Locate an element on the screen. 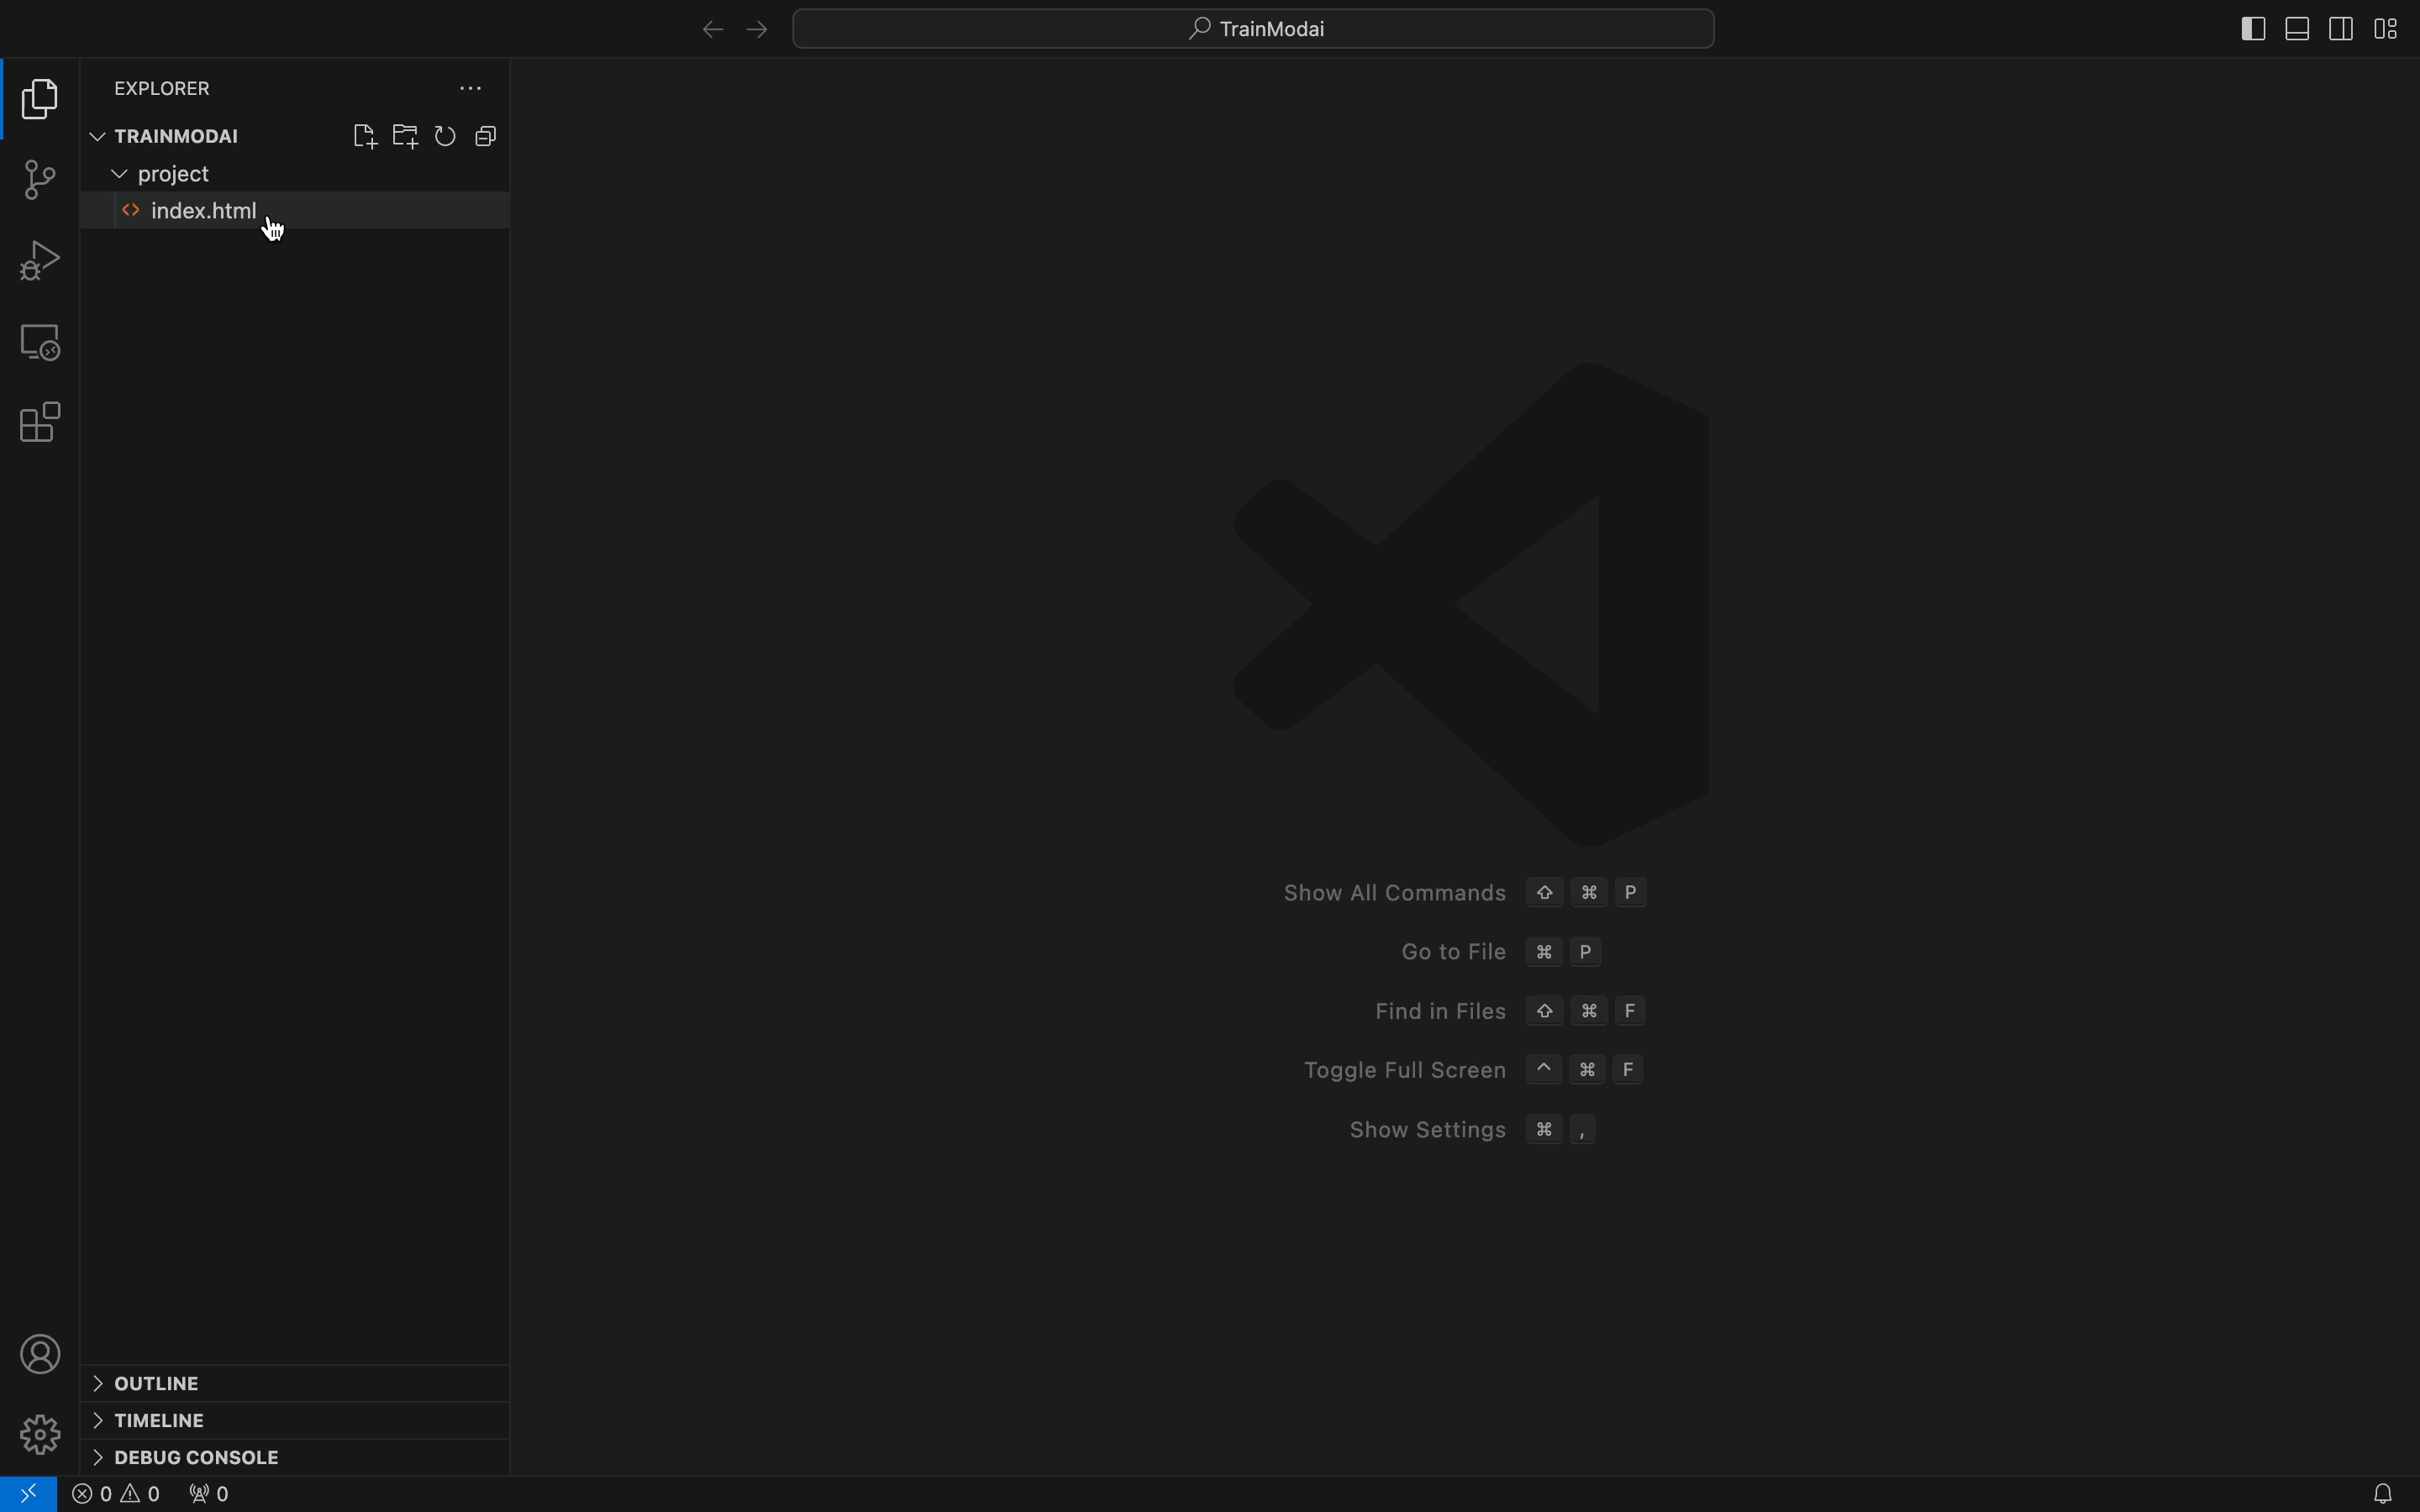 This screenshot has height=1512, width=2420. bookmark is located at coordinates (2337, 26).